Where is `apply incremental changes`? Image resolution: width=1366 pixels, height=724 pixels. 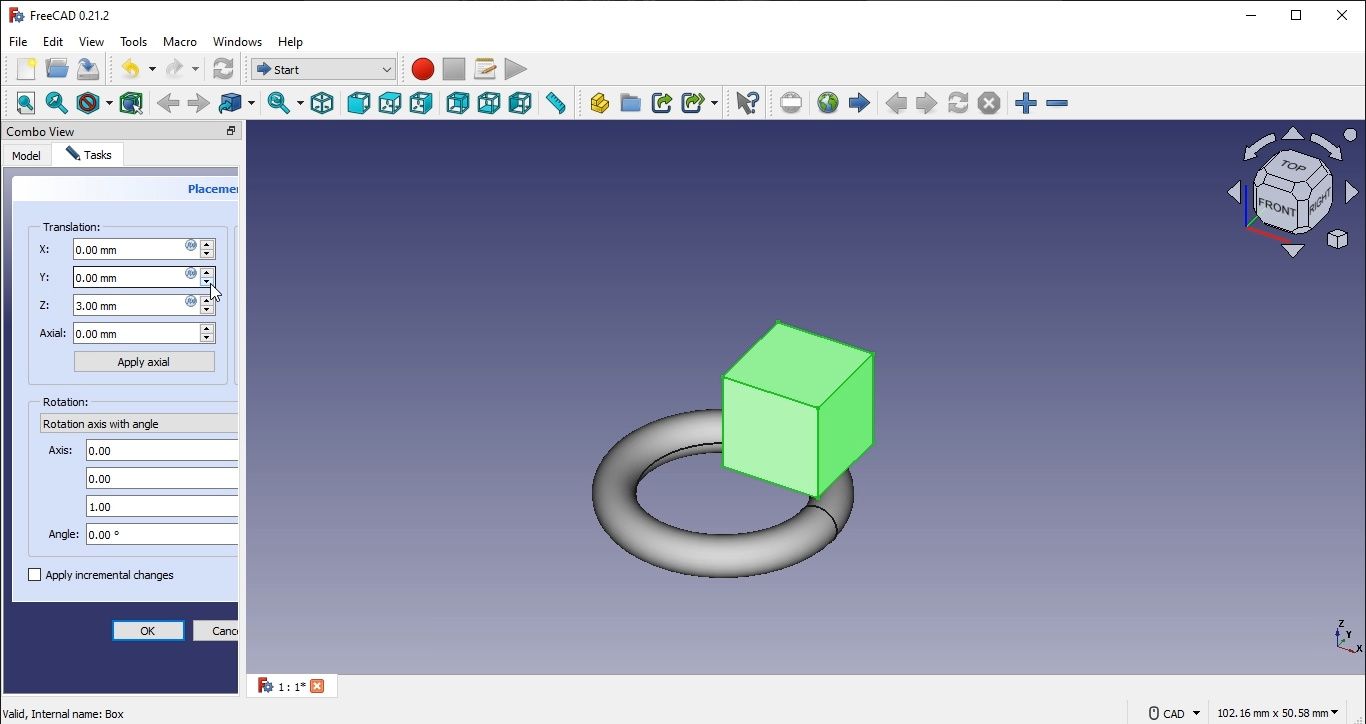 apply incremental changes is located at coordinates (102, 576).